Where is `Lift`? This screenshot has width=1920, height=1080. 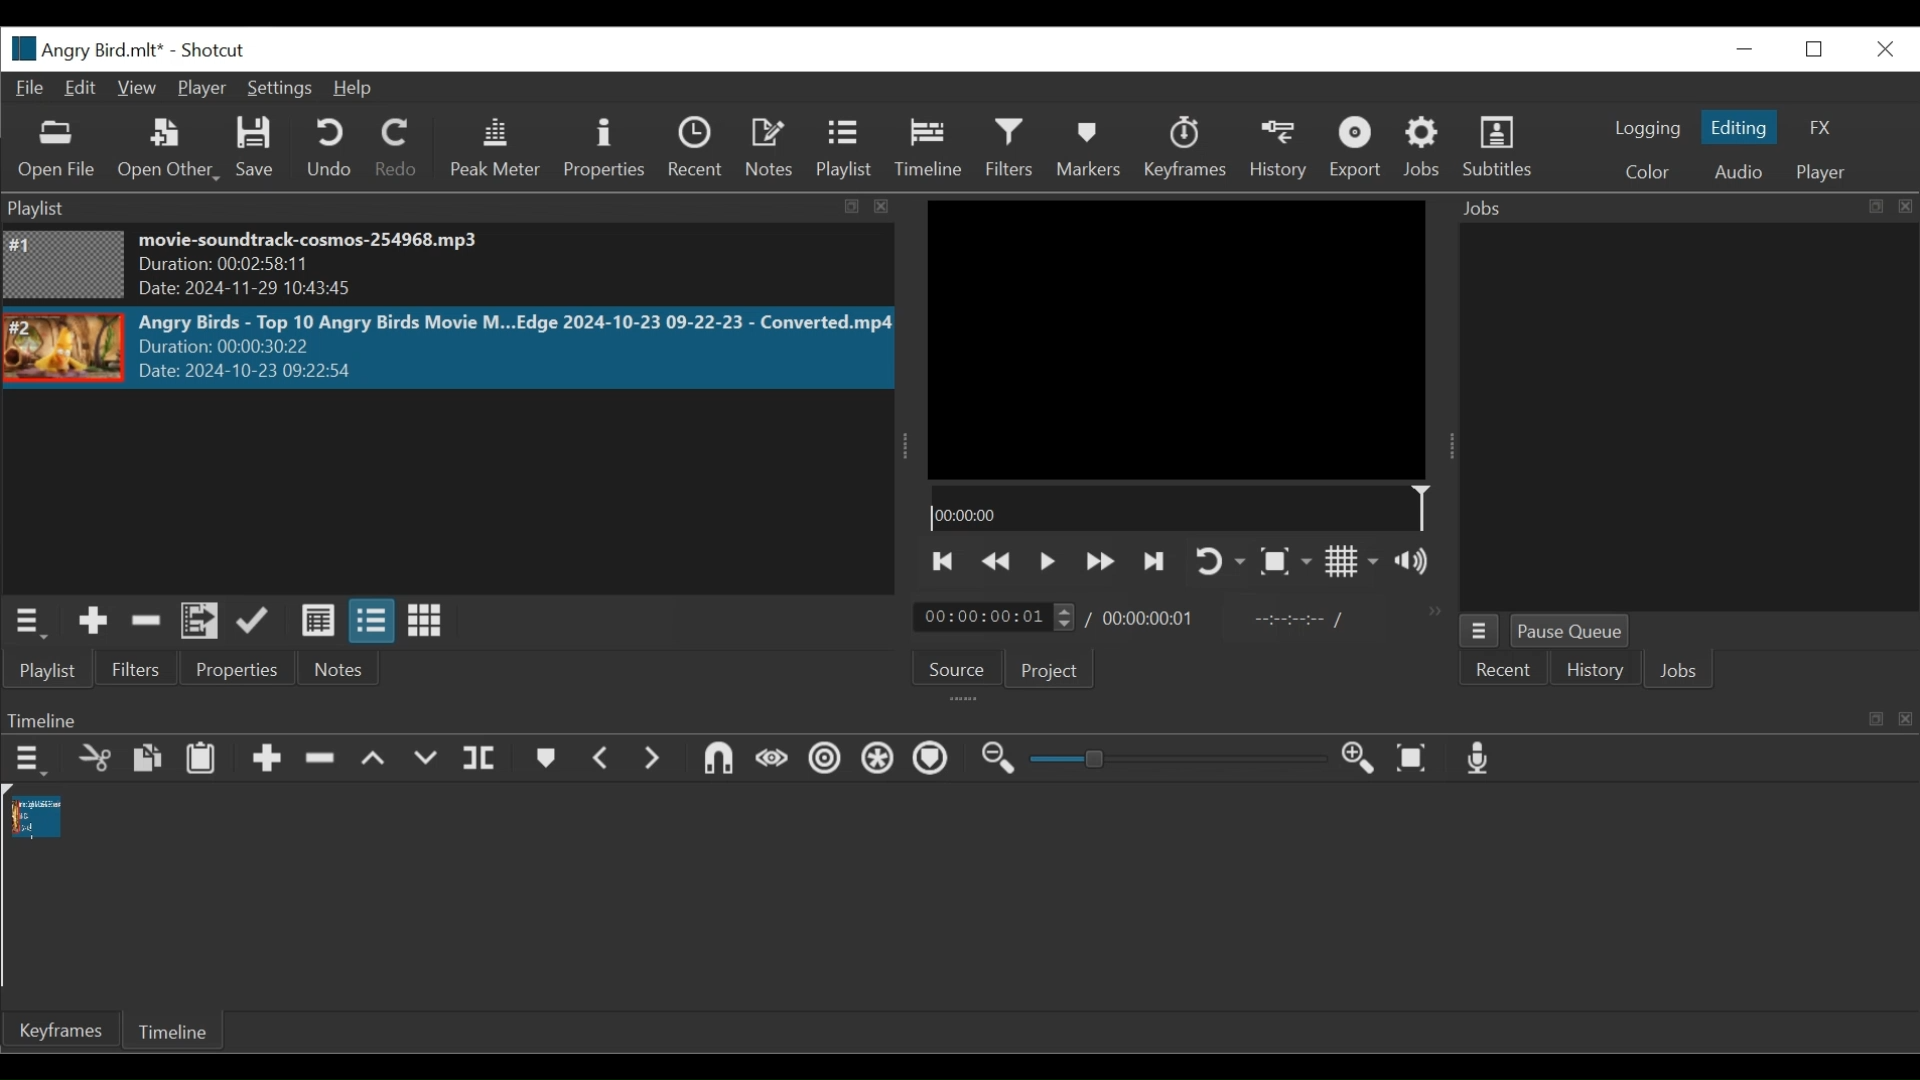
Lift is located at coordinates (376, 760).